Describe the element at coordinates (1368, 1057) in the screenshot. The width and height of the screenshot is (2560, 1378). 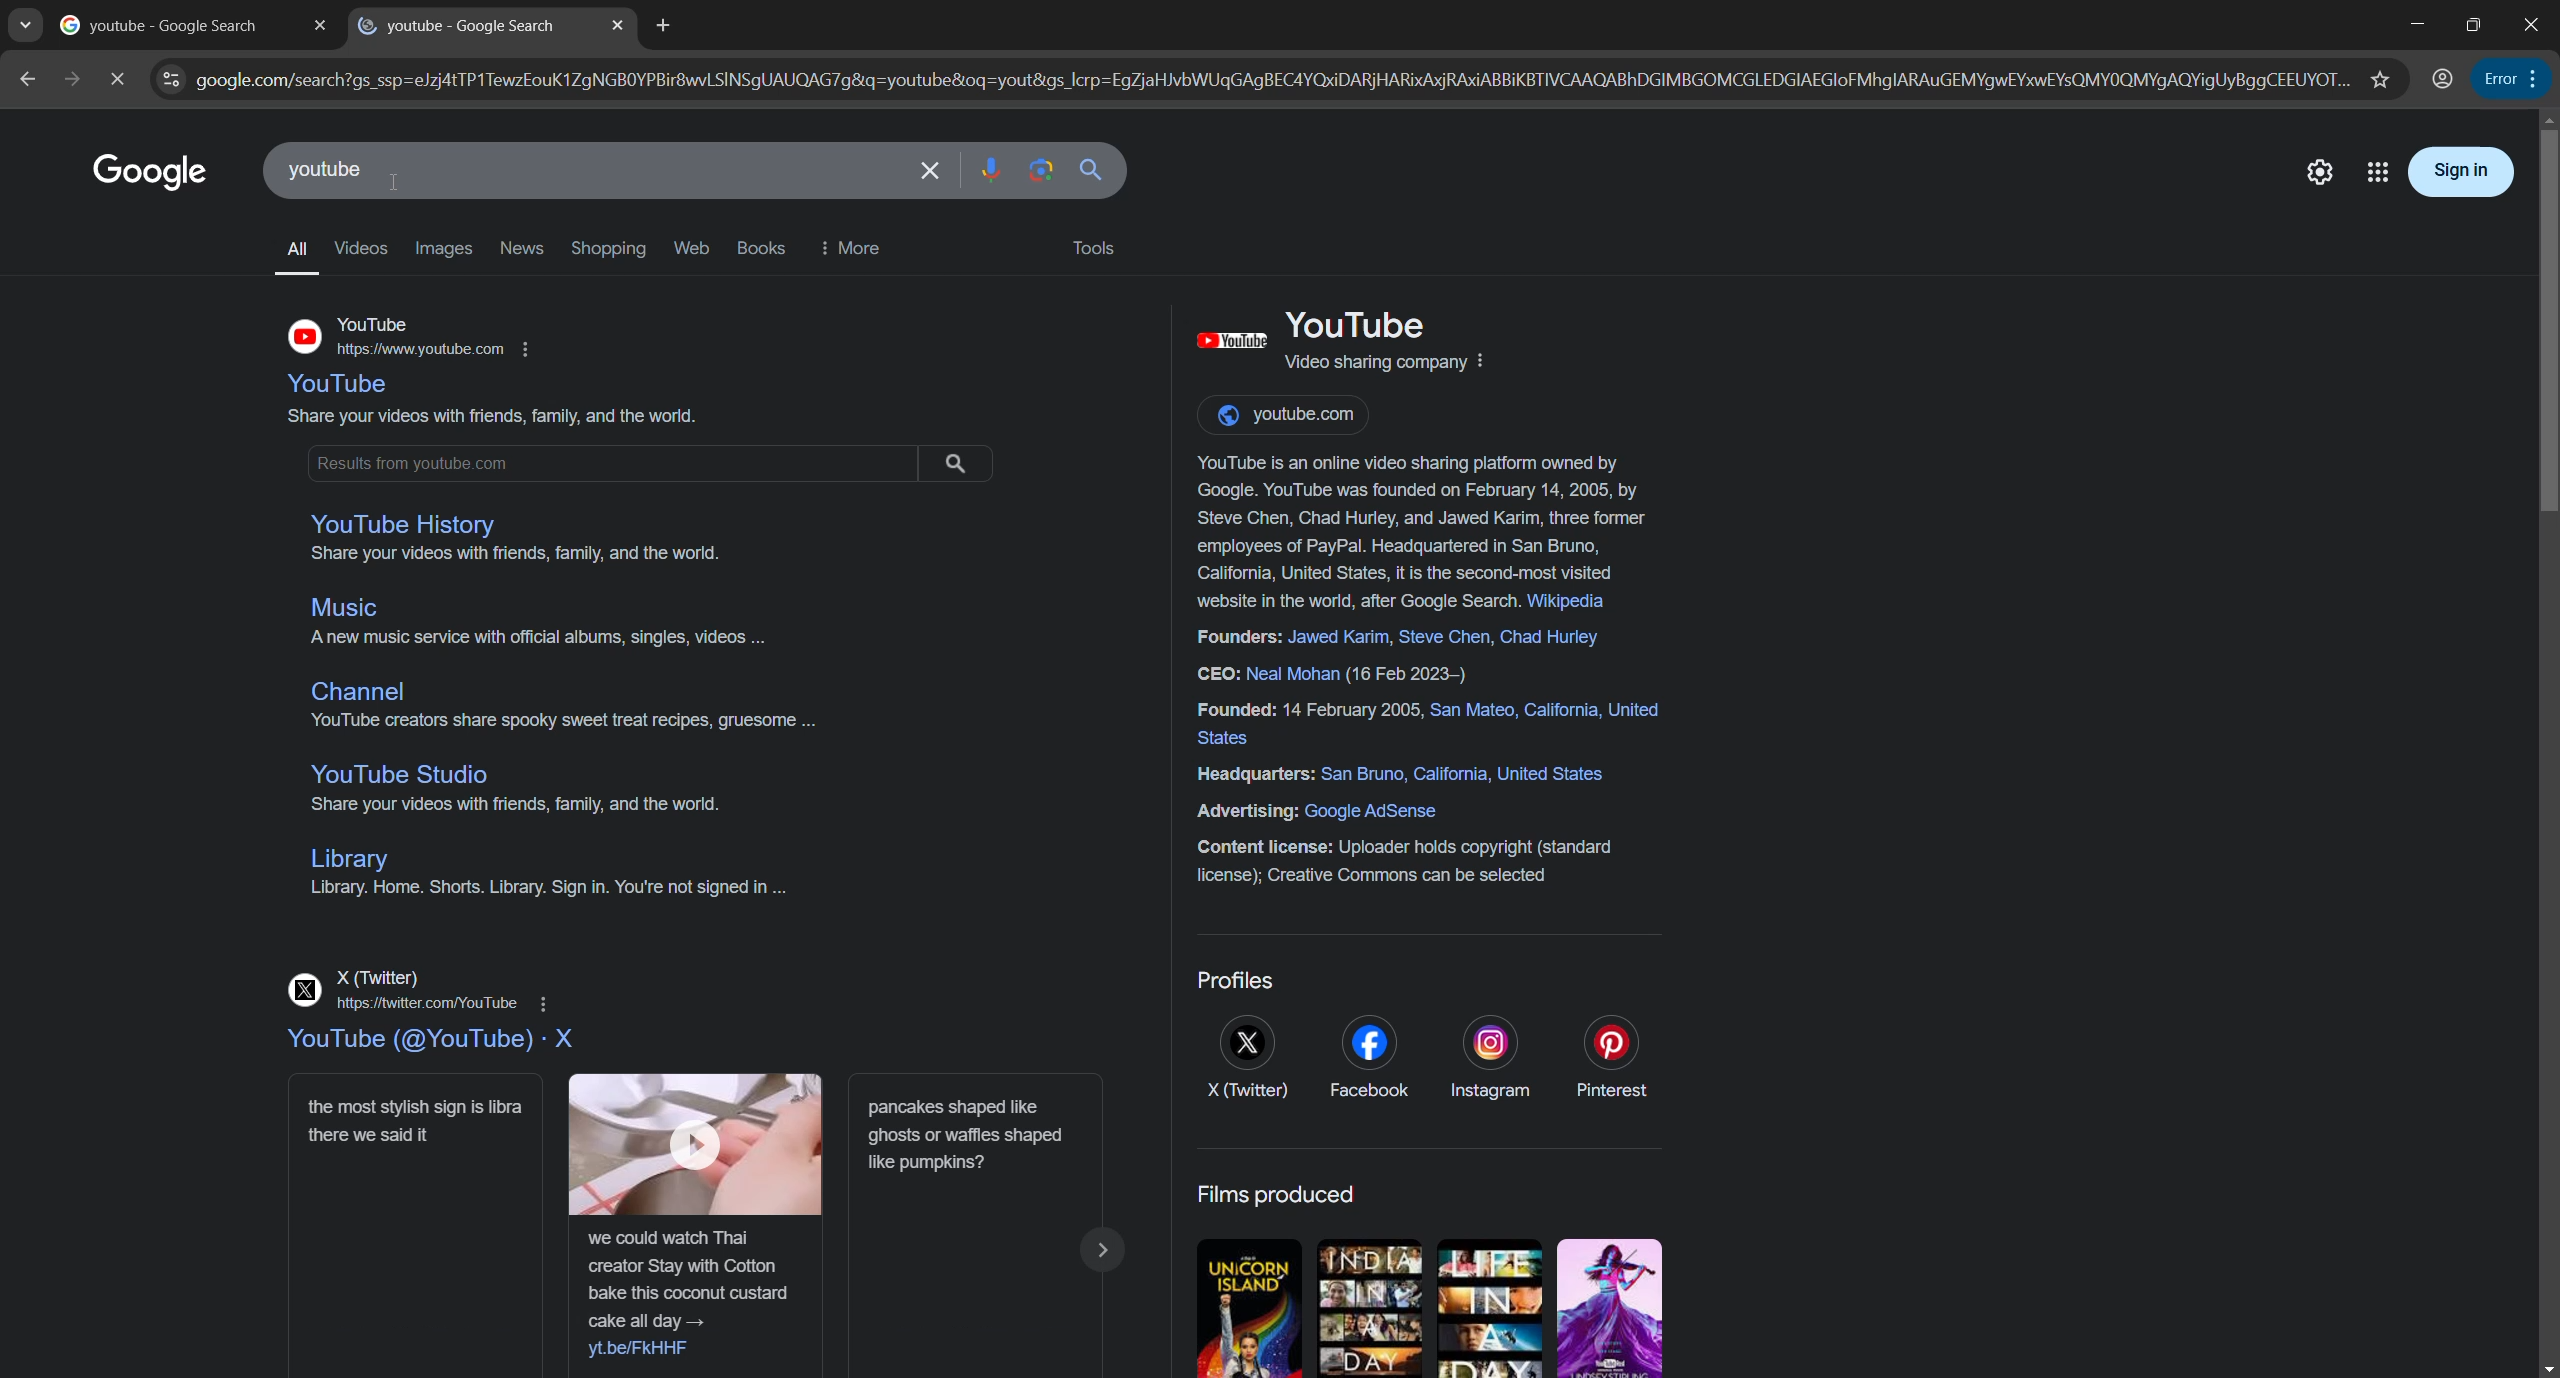
I see `facebook` at that location.